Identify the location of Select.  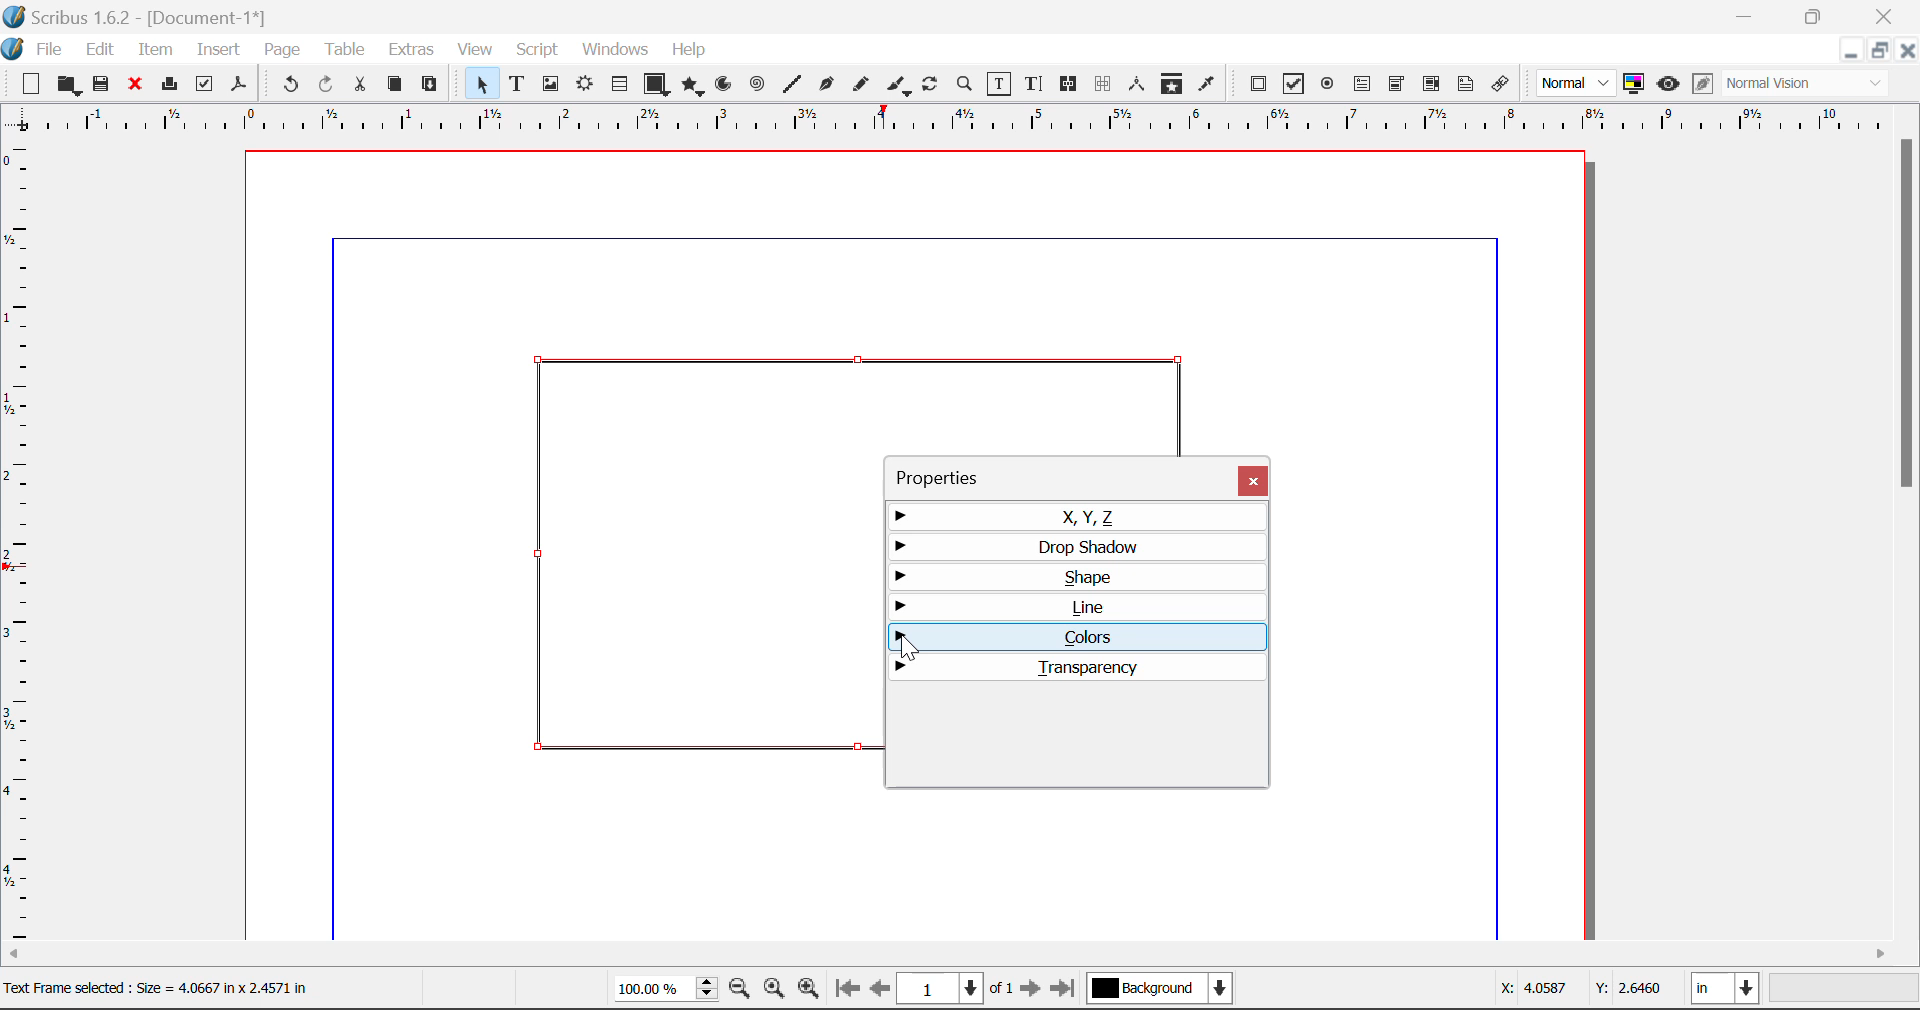
(478, 83).